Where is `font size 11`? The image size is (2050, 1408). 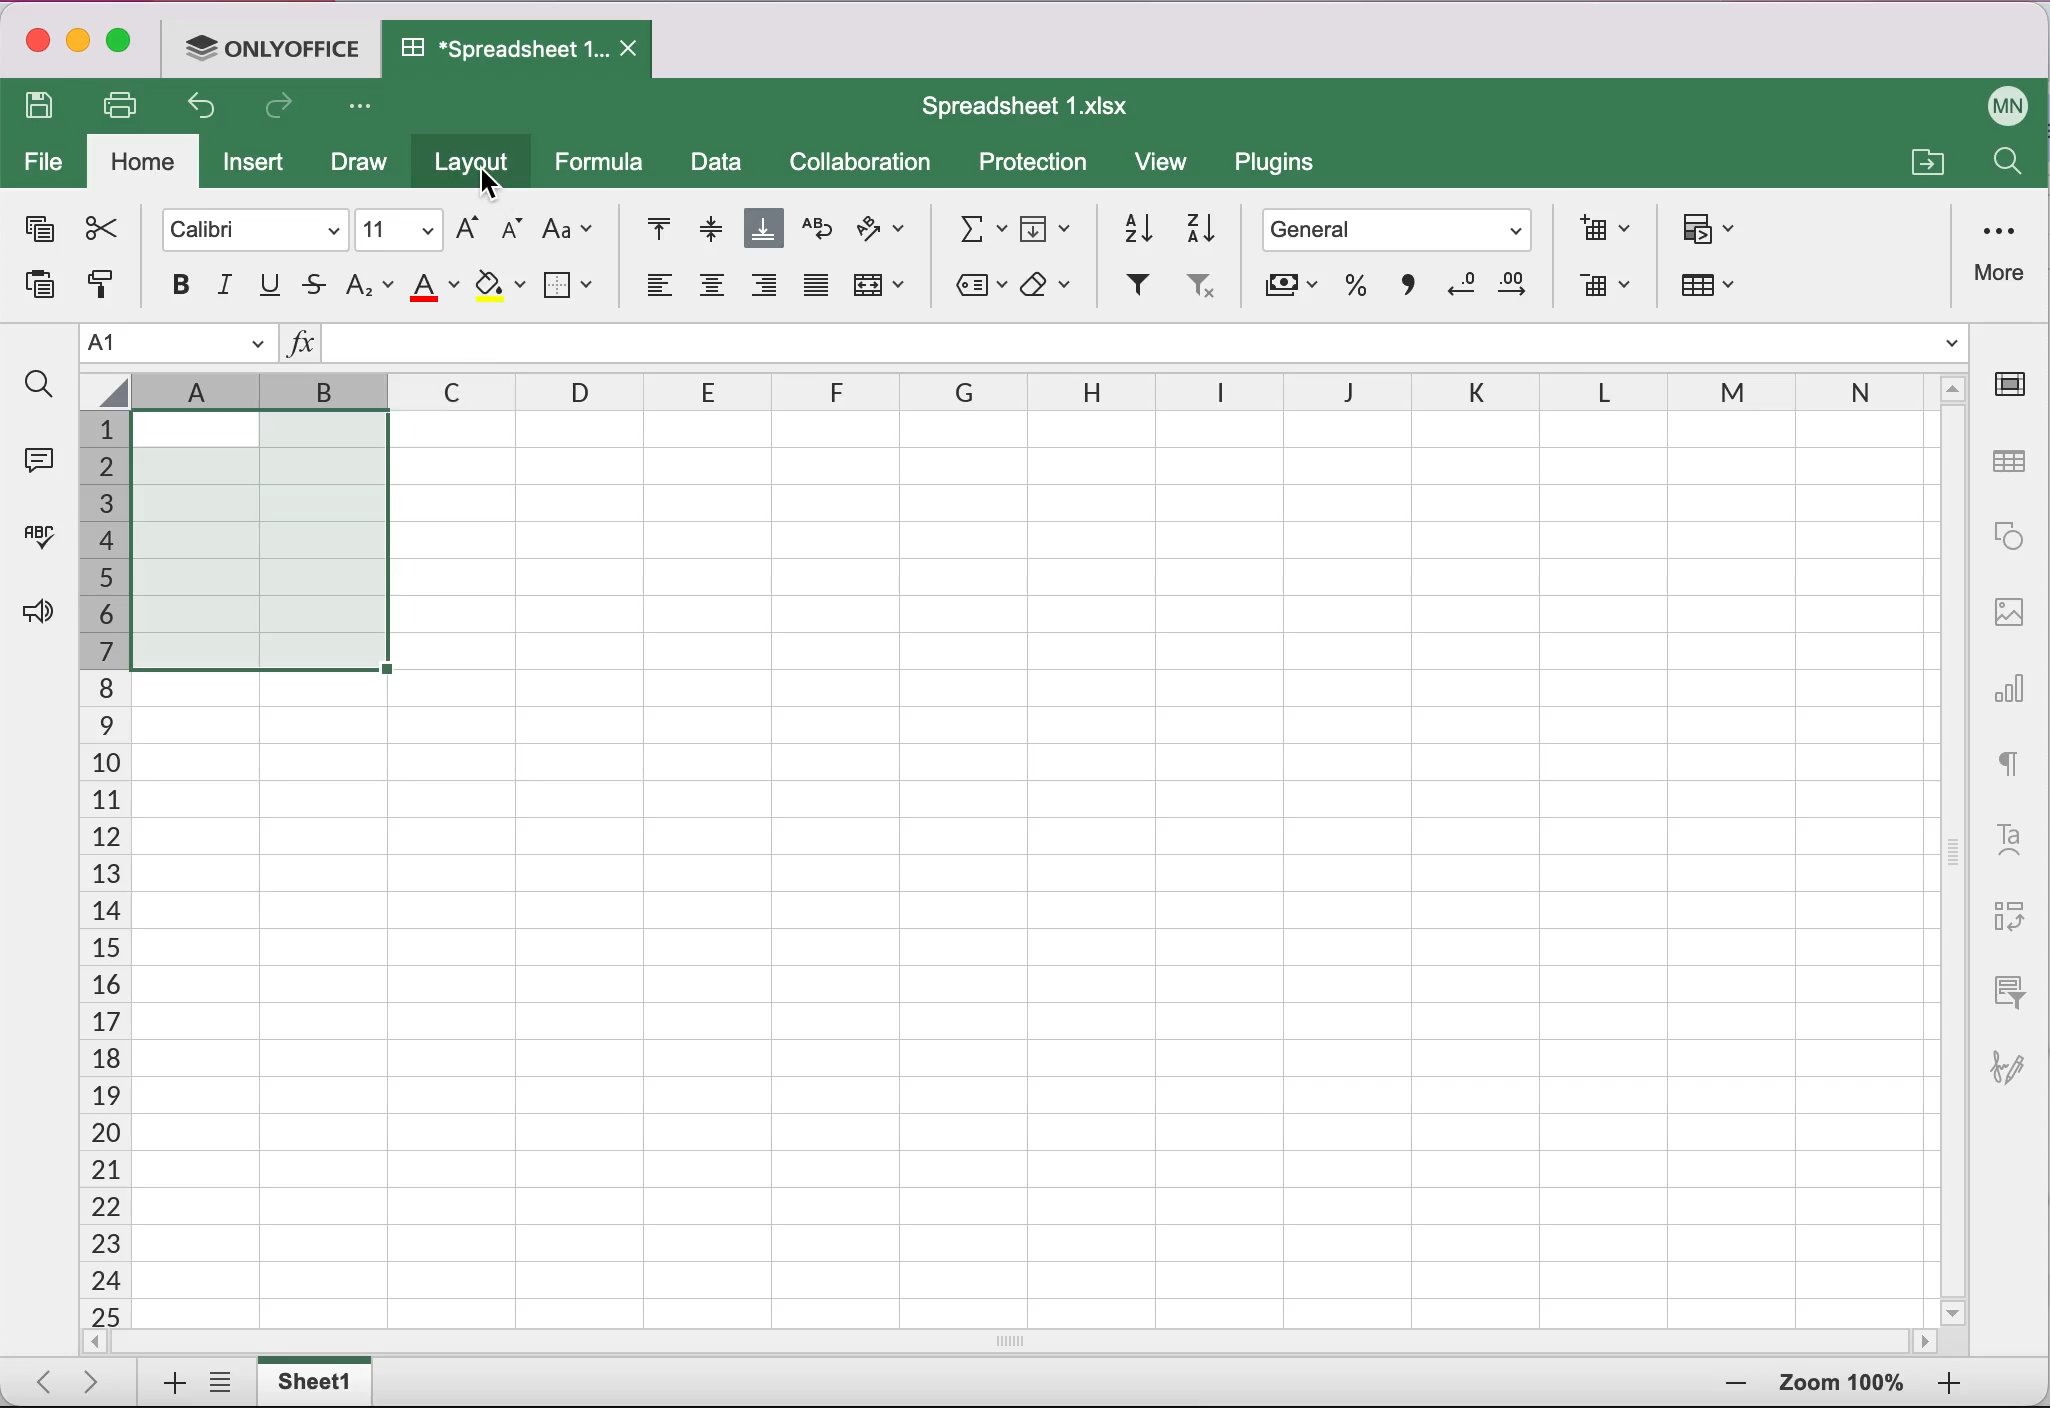 font size 11 is located at coordinates (400, 228).